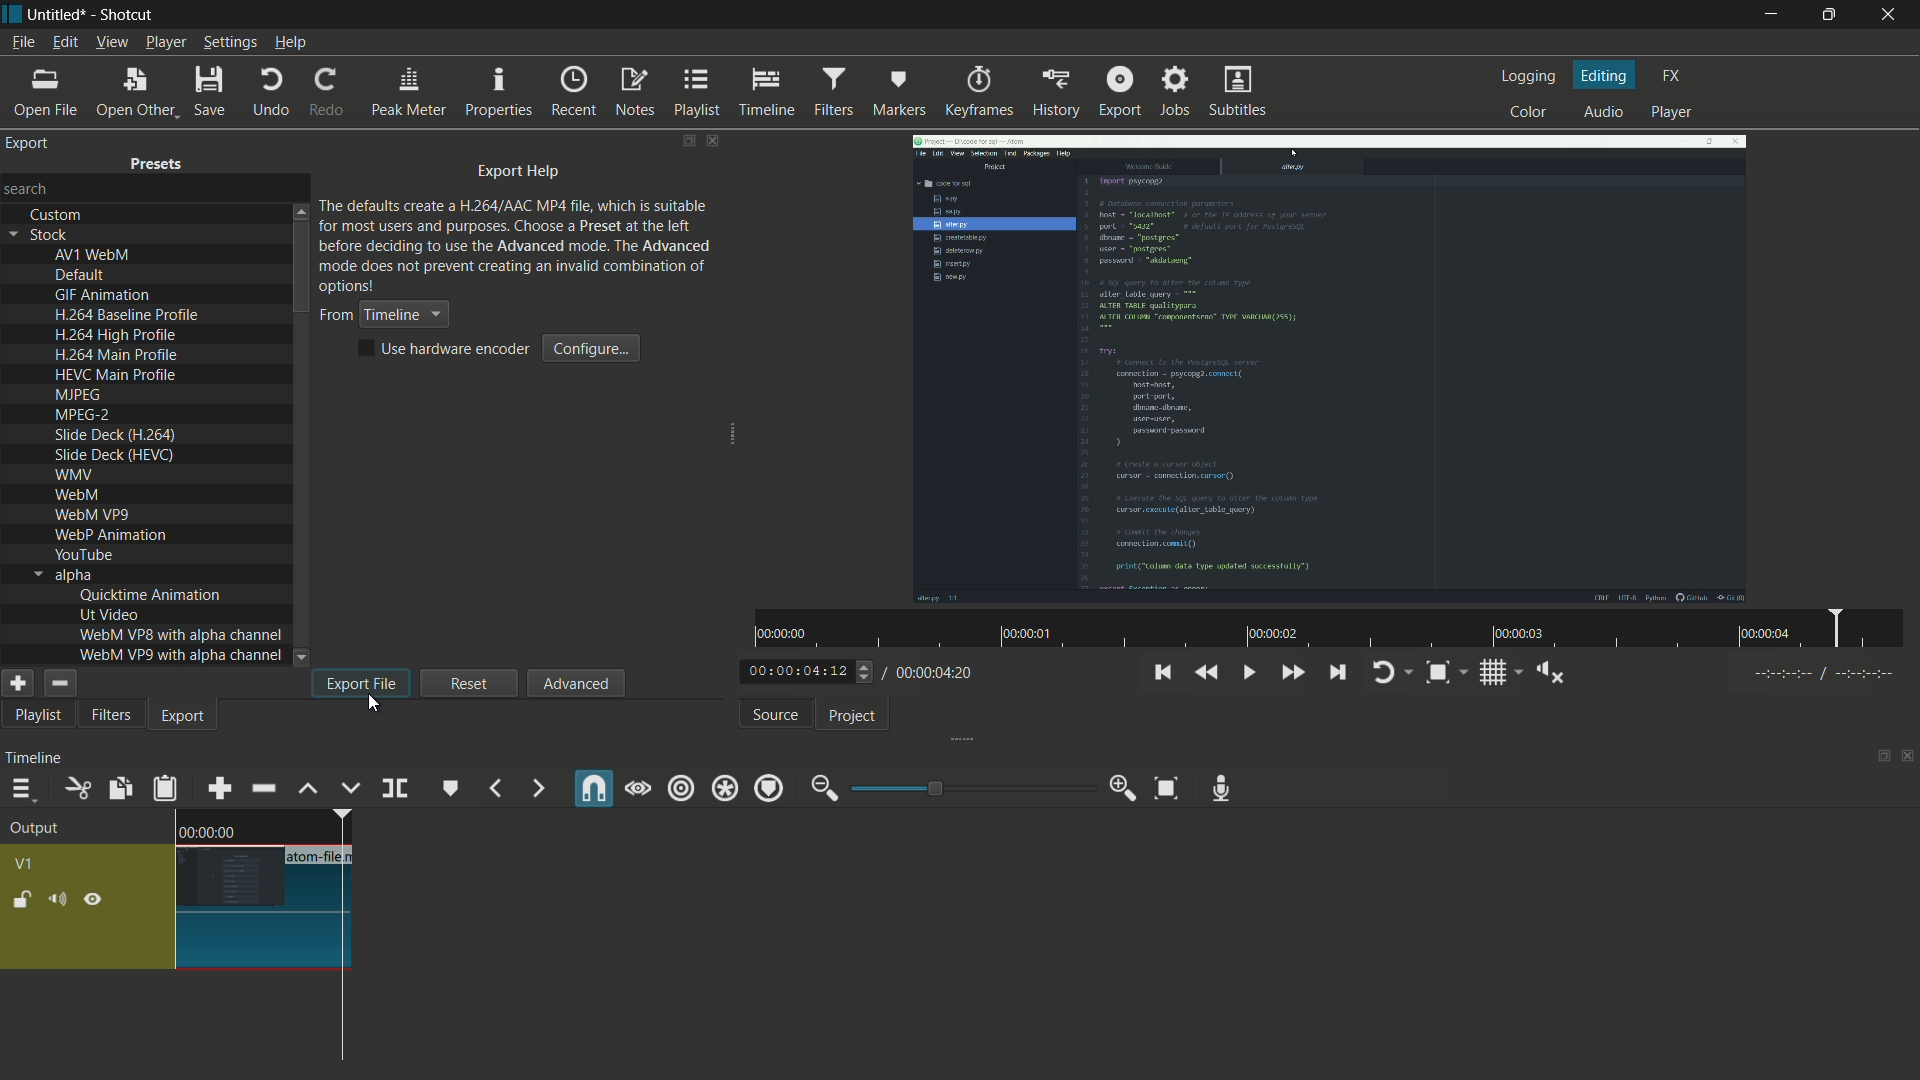 The width and height of the screenshot is (1920, 1080). Describe the element at coordinates (83, 554) in the screenshot. I see `youtube` at that location.